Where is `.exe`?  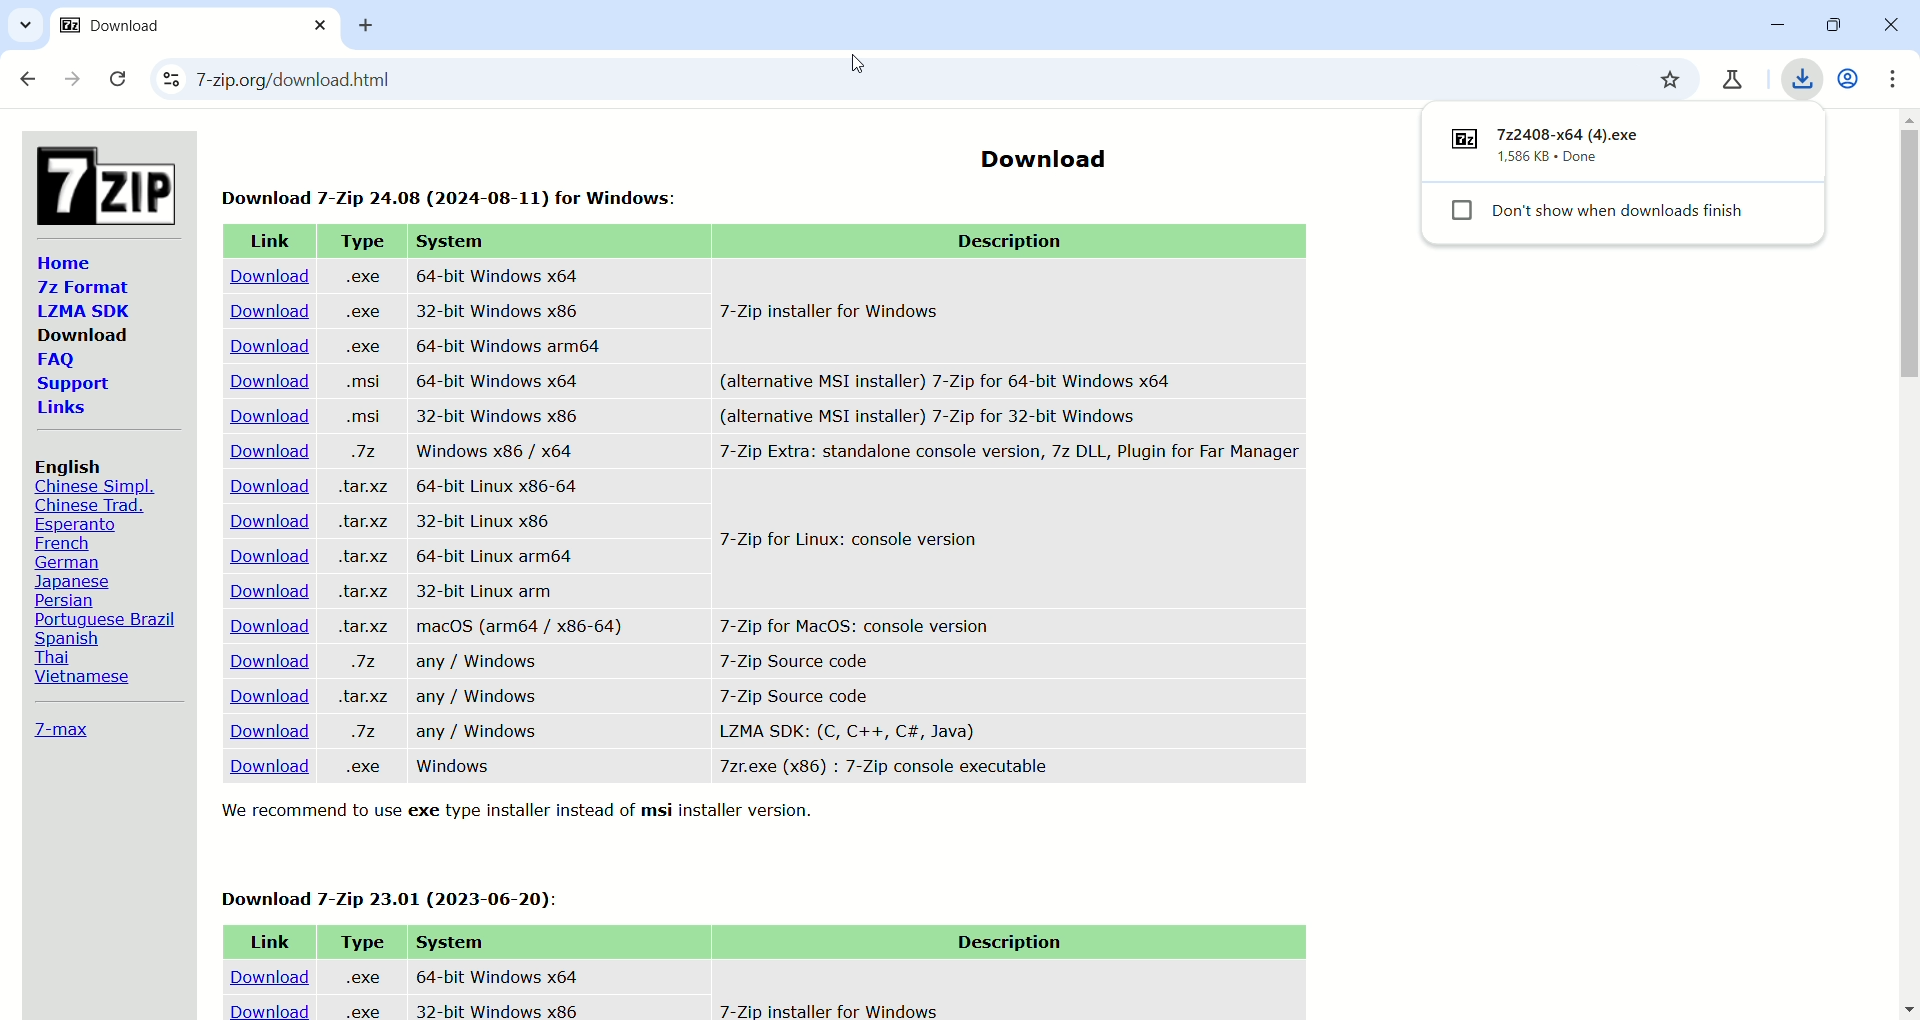
.exe is located at coordinates (361, 766).